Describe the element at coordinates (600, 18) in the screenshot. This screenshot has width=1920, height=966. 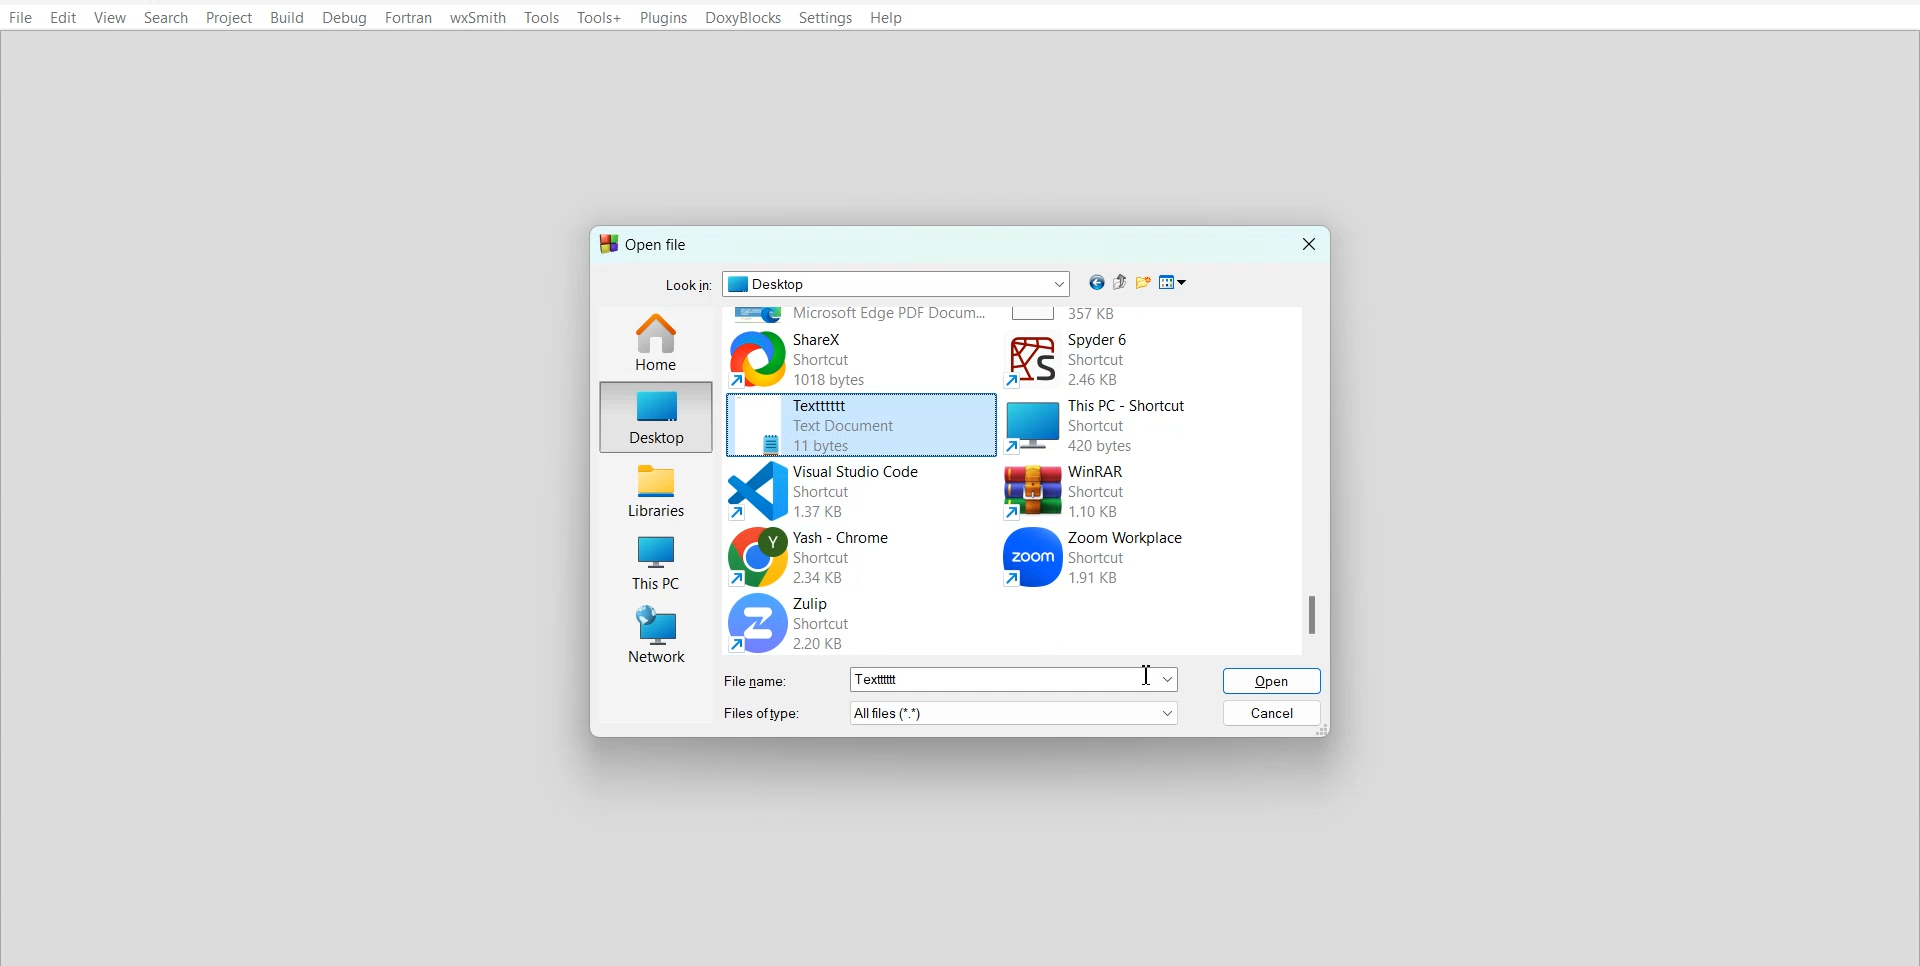
I see `Tools+` at that location.